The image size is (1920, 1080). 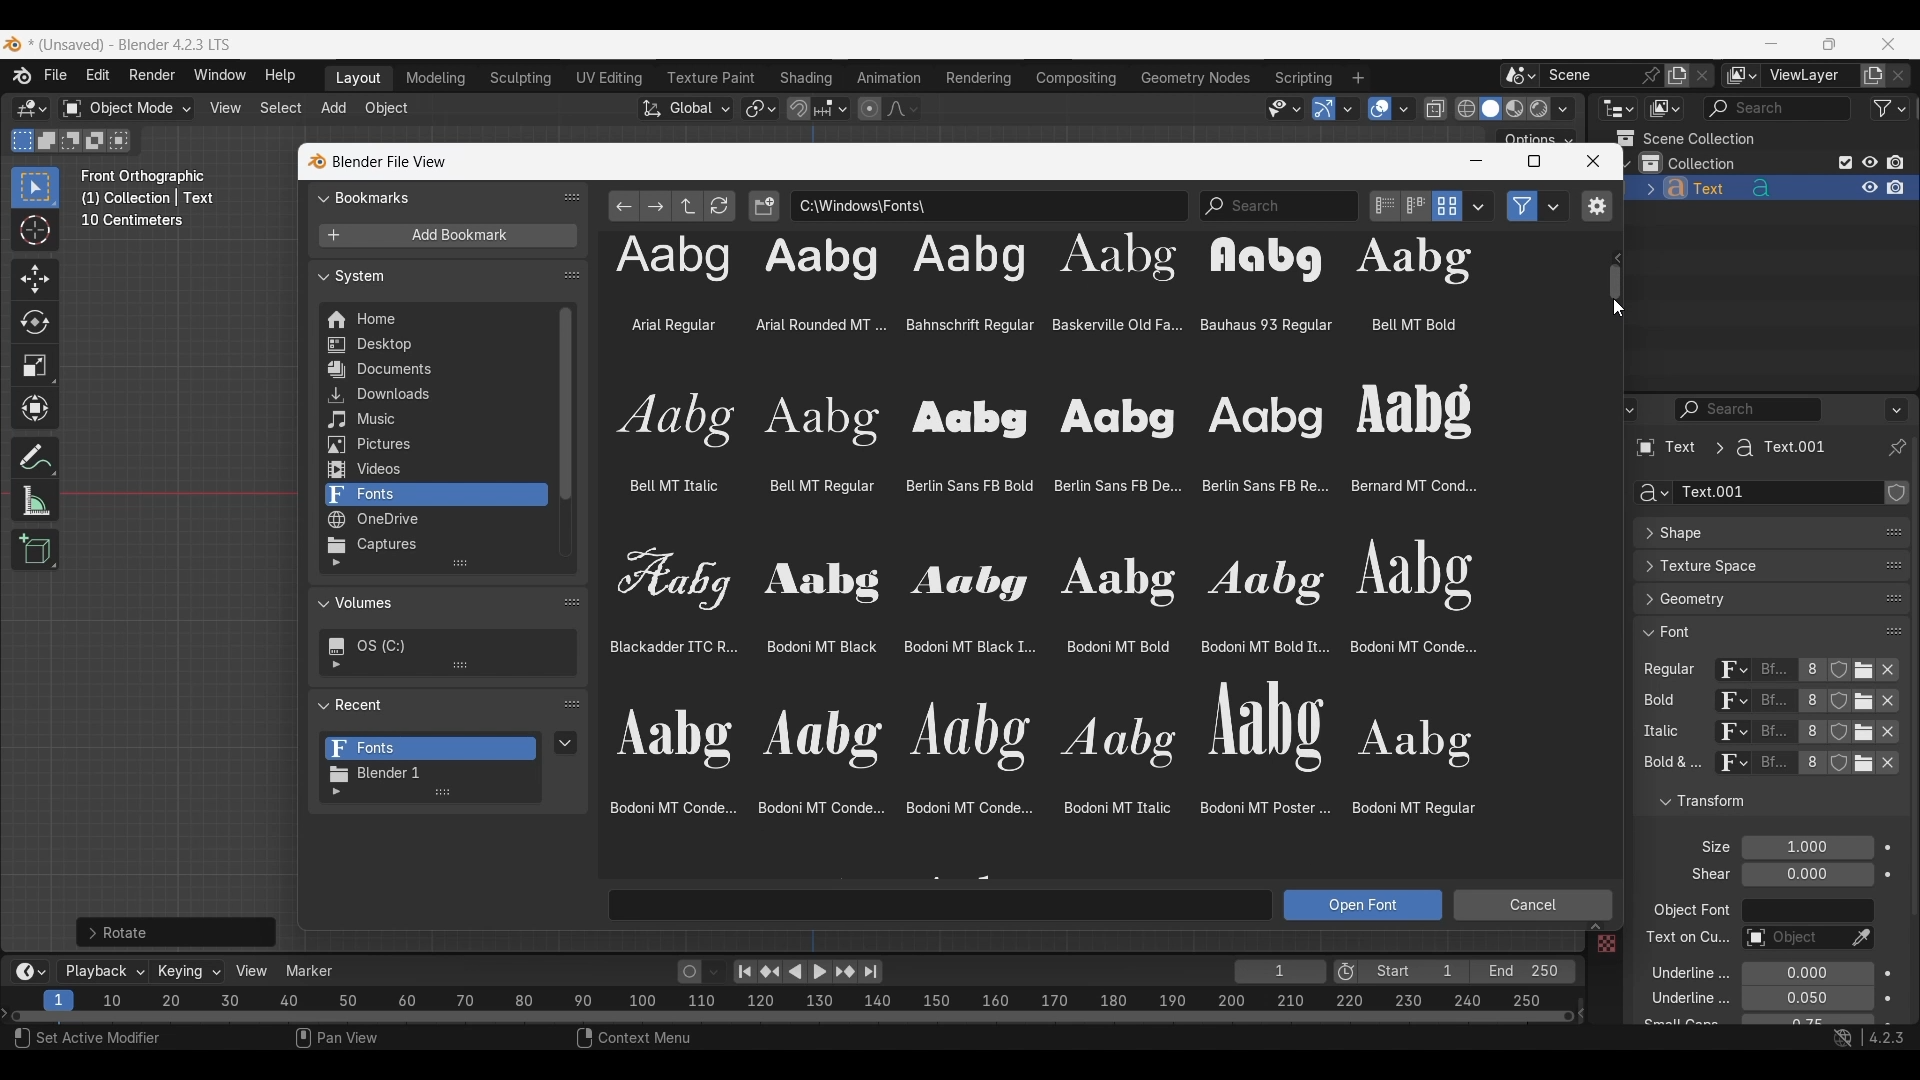 I want to click on 10 20 30 40 50 60 70 80 90 100 110 120 130 140 150 160 170 180 190 200 210 220 230 240 250, so click(x=827, y=998).